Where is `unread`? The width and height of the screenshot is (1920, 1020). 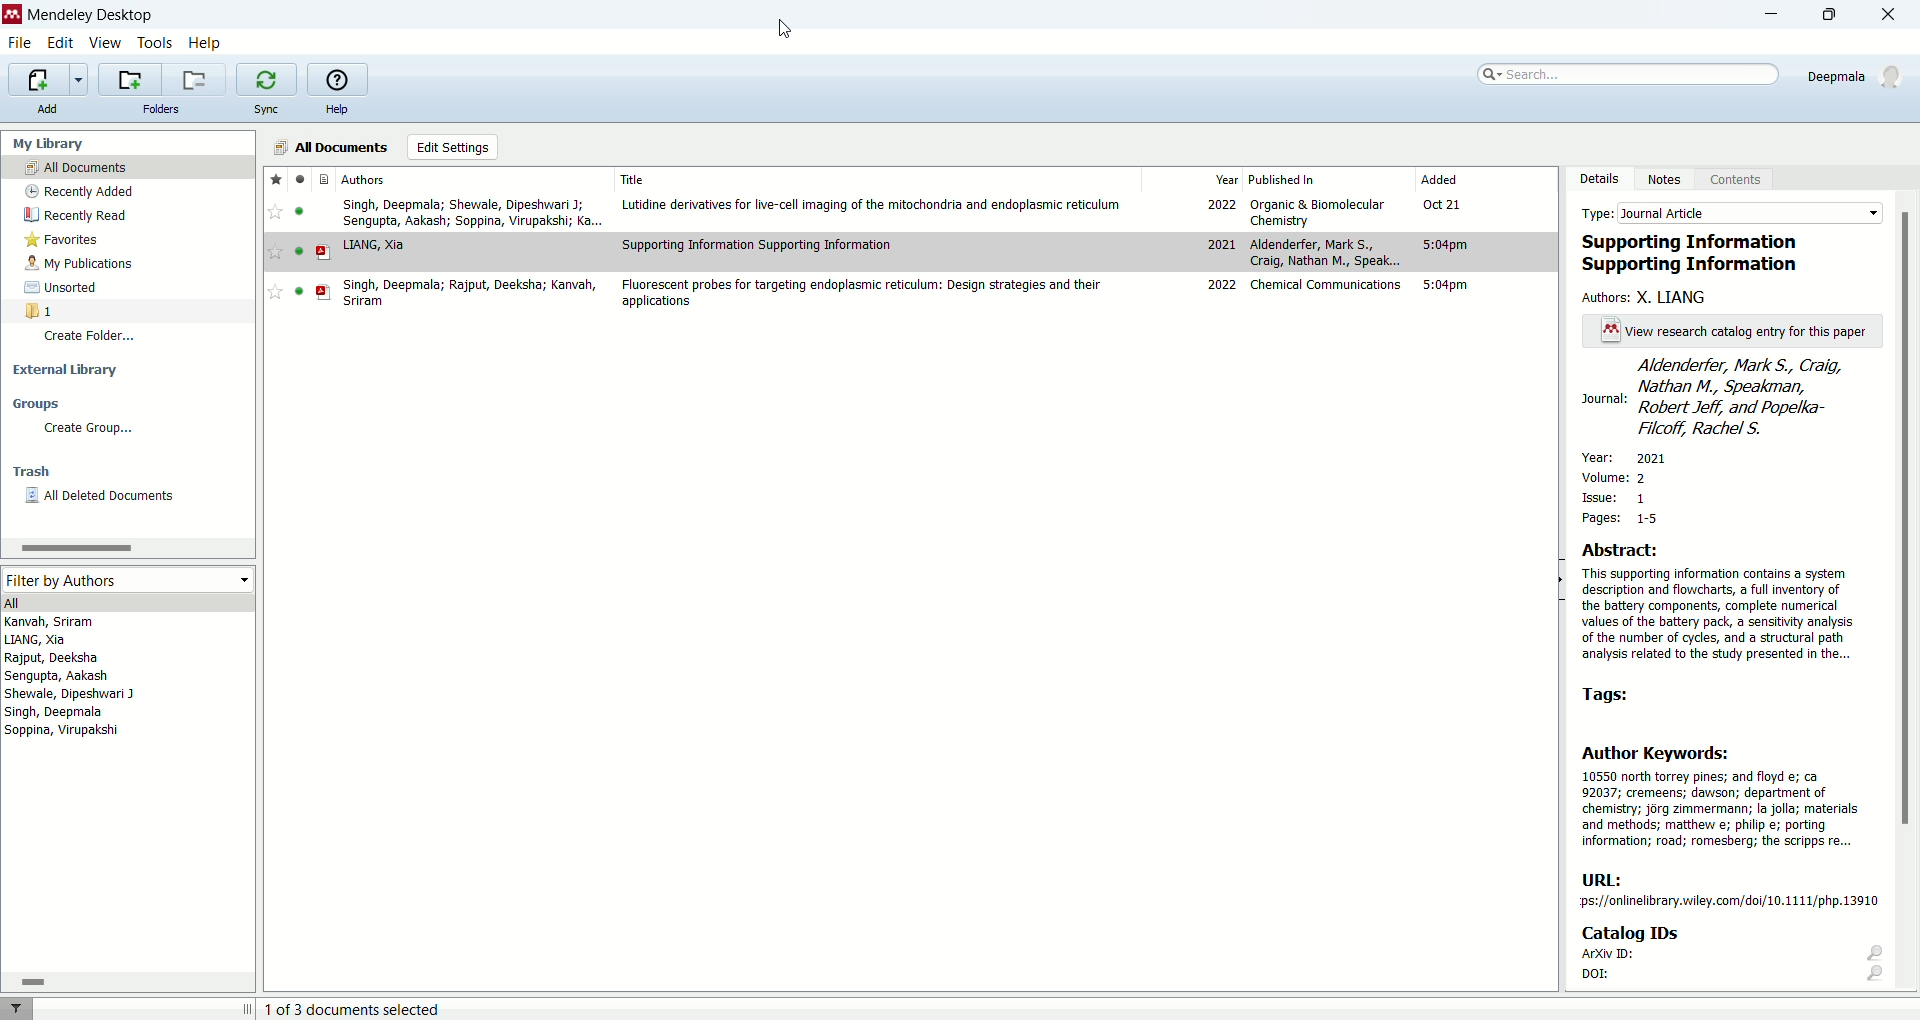 unread is located at coordinates (298, 211).